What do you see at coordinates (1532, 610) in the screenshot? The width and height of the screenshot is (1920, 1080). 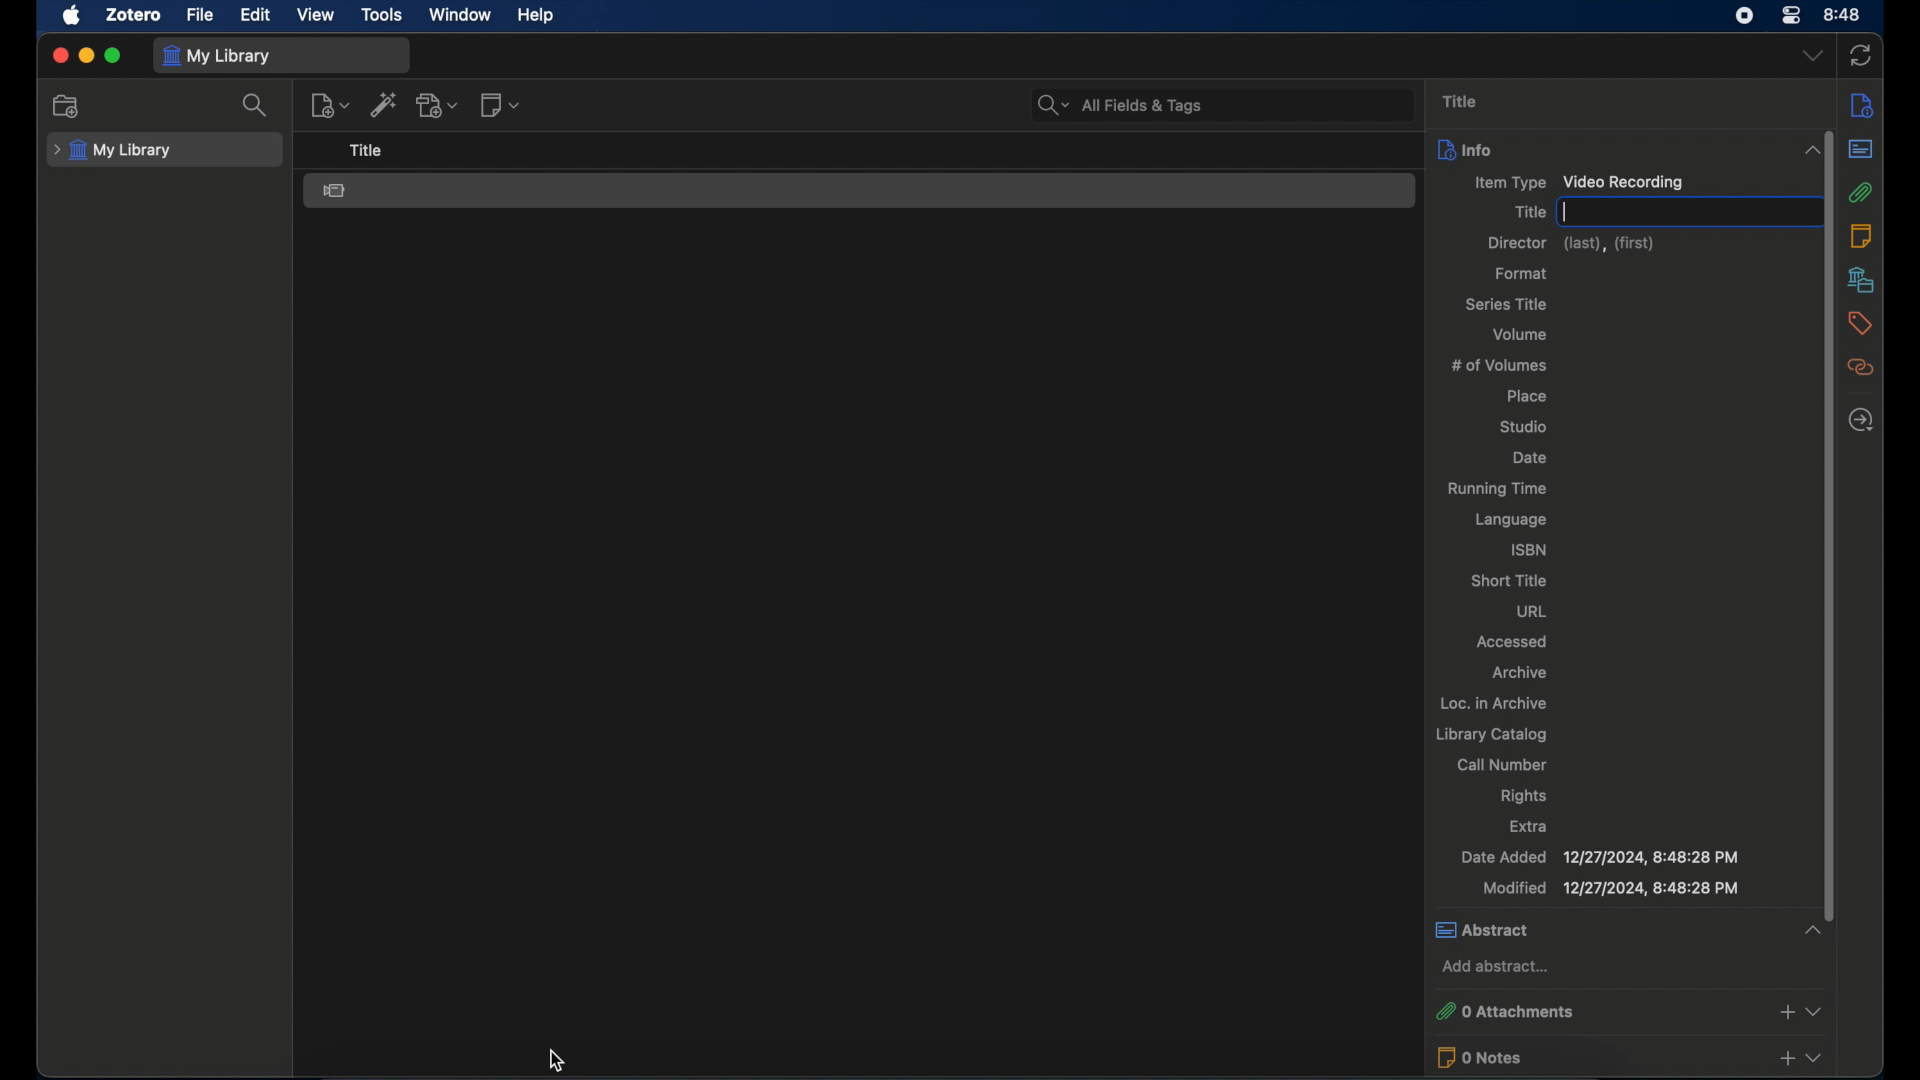 I see `rl` at bounding box center [1532, 610].